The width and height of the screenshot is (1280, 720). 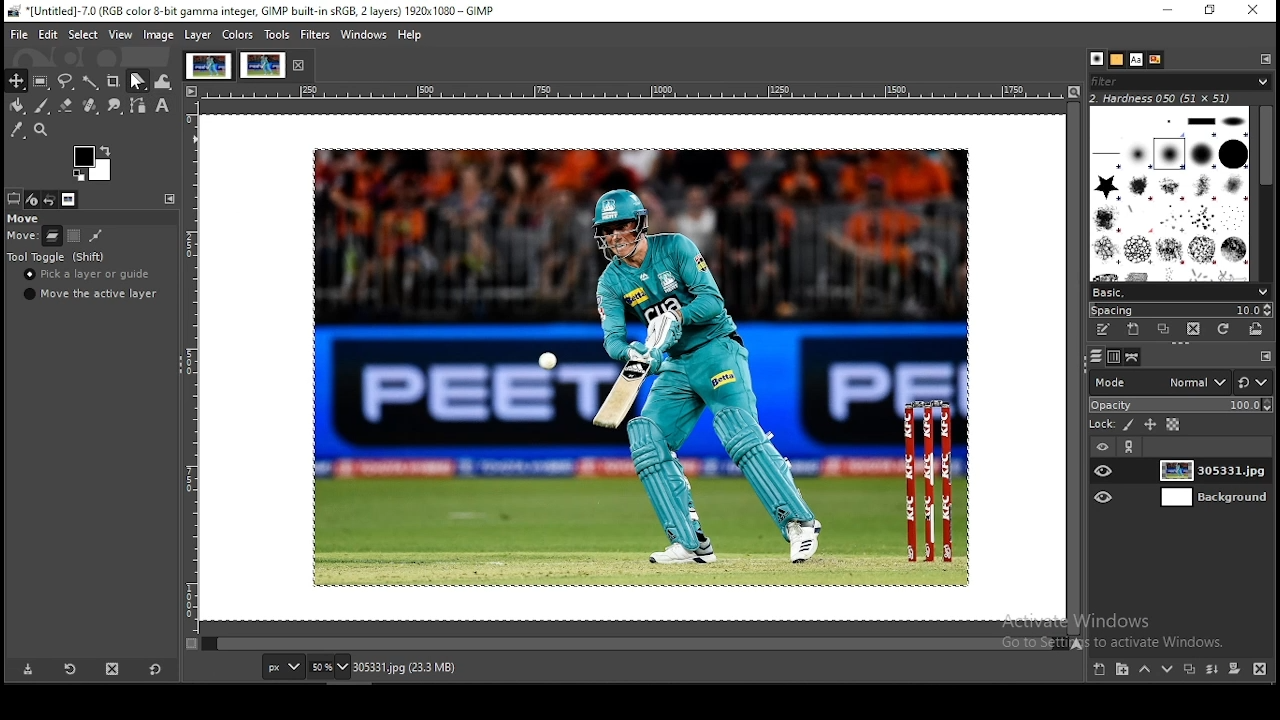 What do you see at coordinates (1255, 331) in the screenshot?
I see `open brush as image` at bounding box center [1255, 331].